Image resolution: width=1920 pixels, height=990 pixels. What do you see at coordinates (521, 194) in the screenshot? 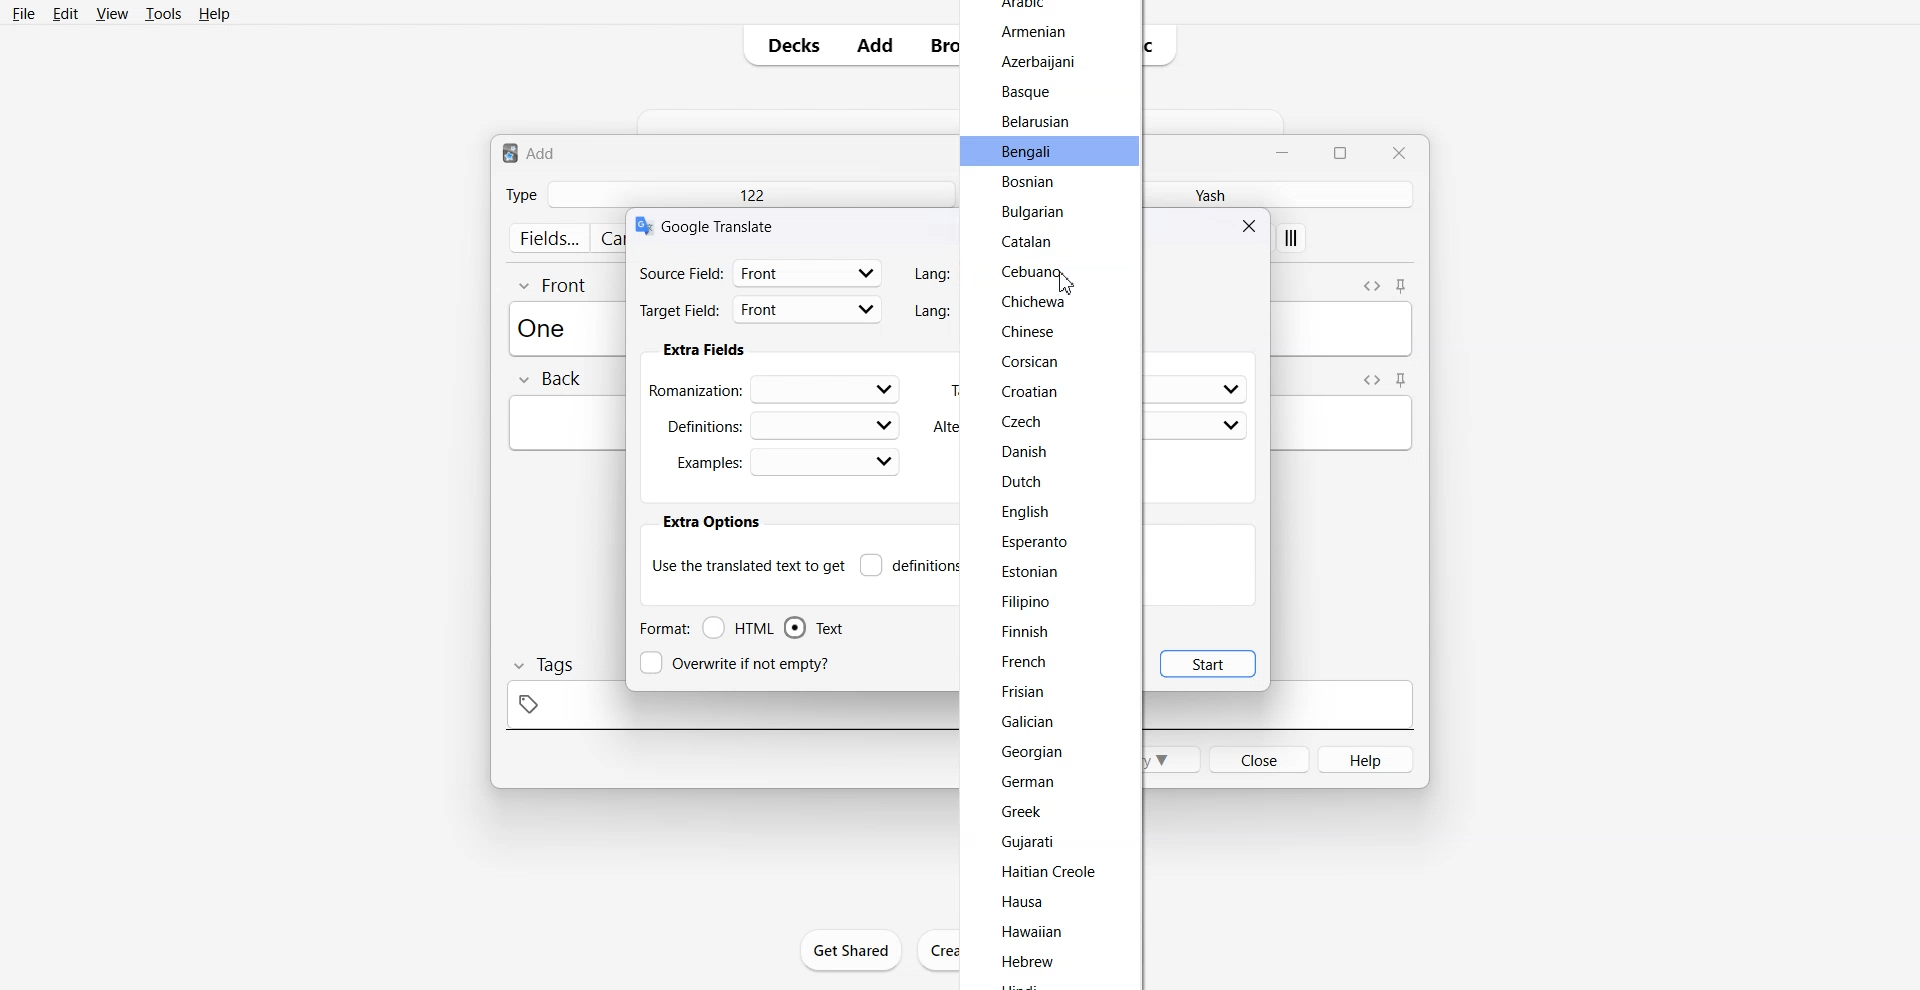
I see `Type` at bounding box center [521, 194].